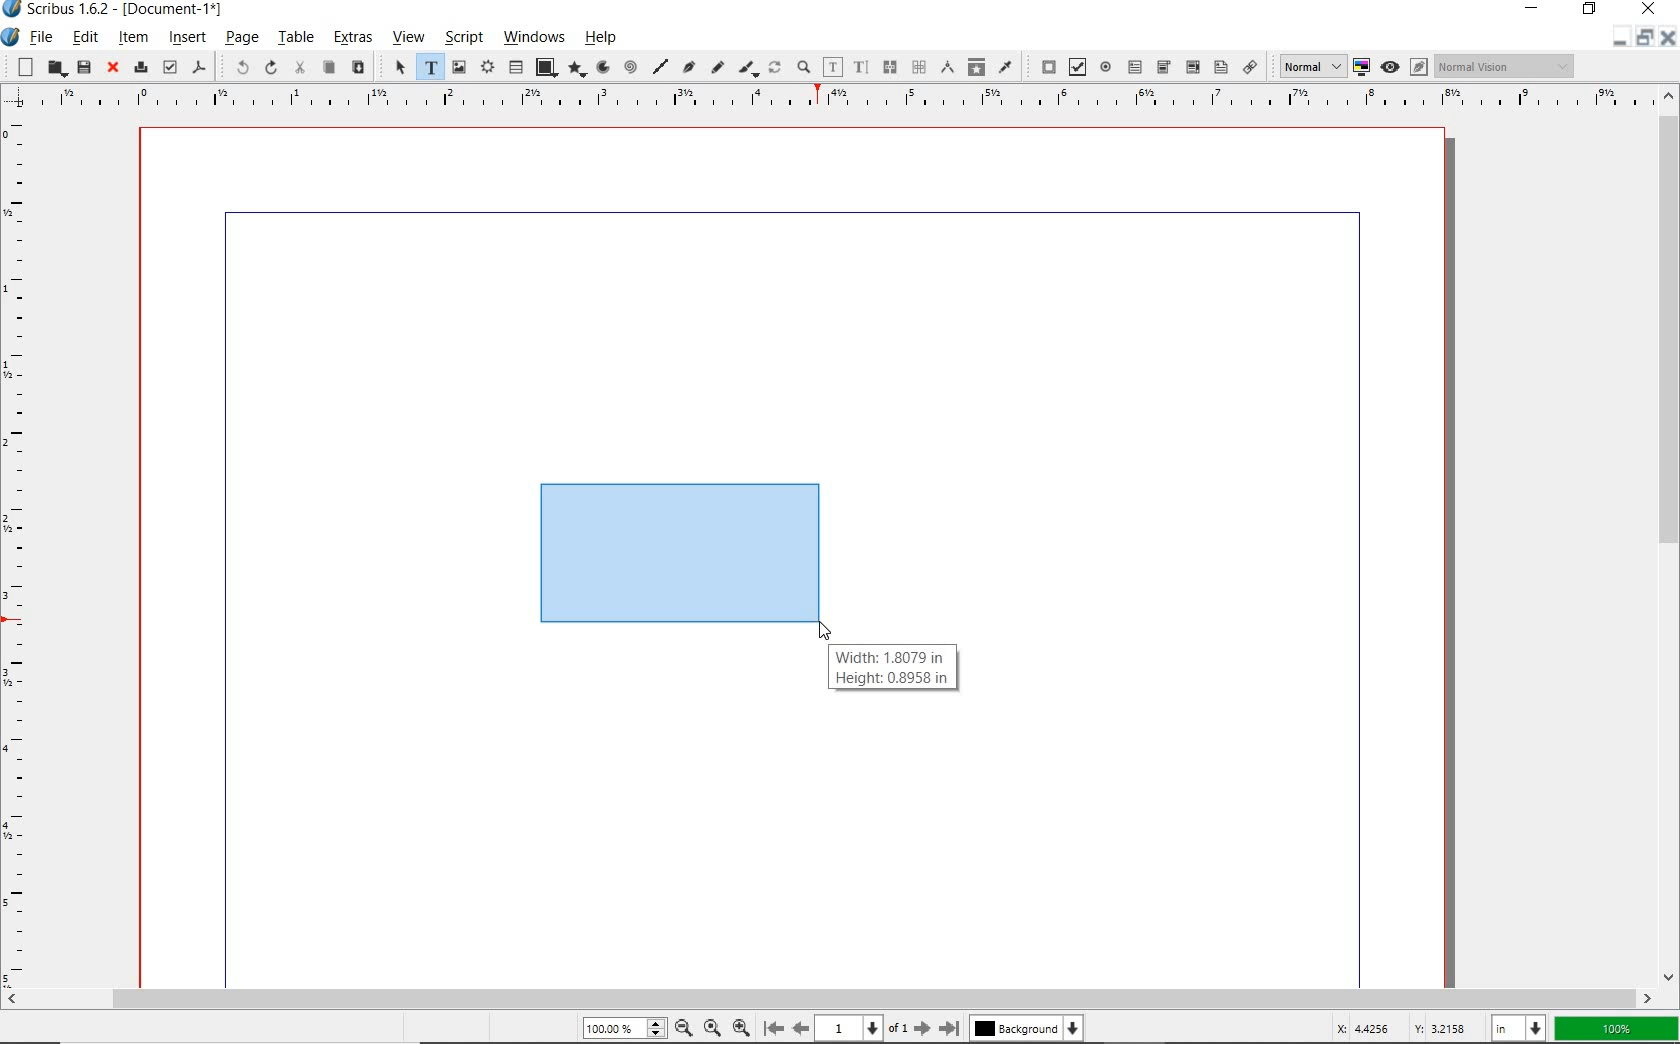  I want to click on DRAG_TO Cursor Position, so click(827, 631).